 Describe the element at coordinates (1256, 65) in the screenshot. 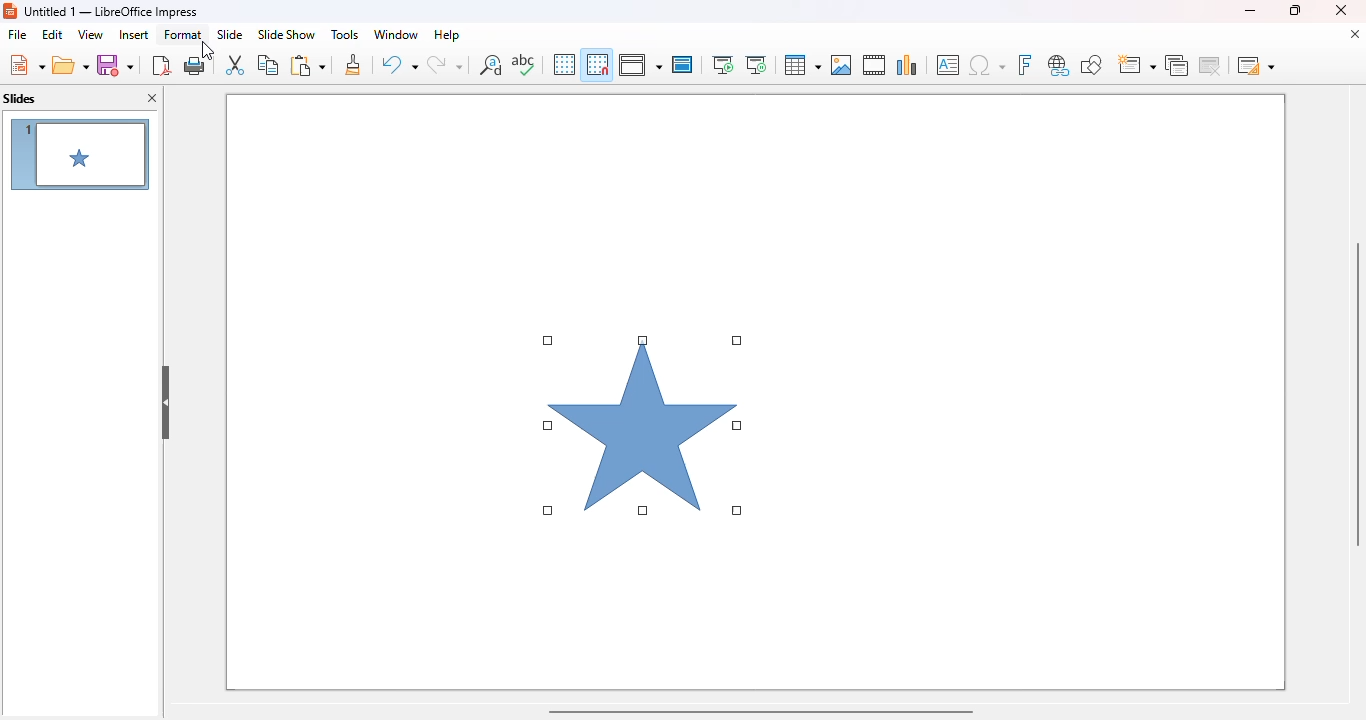

I see `slide layout` at that location.